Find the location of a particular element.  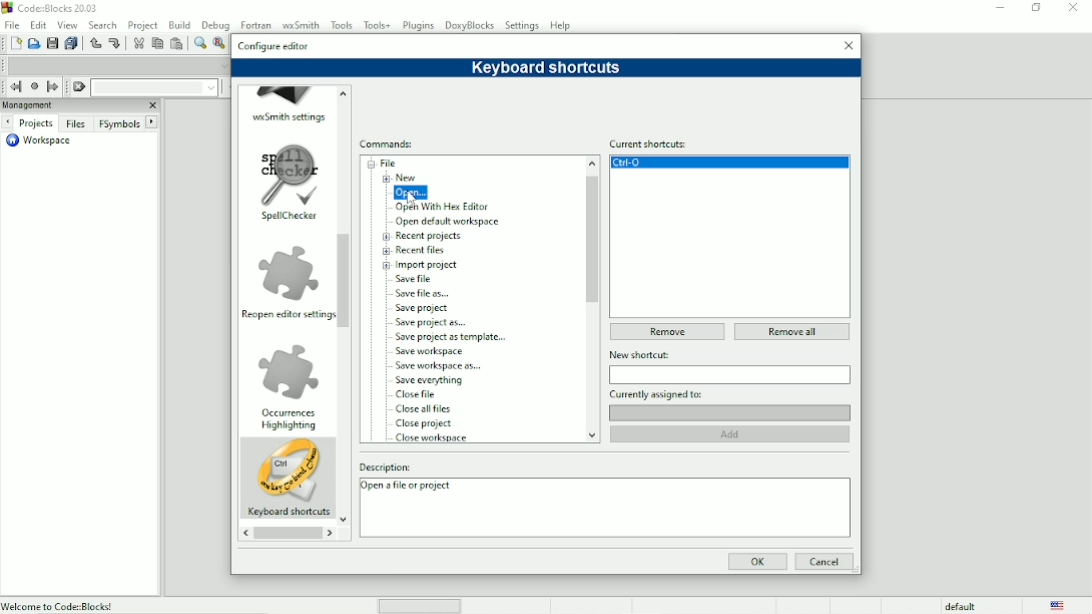

Image is located at coordinates (288, 94).